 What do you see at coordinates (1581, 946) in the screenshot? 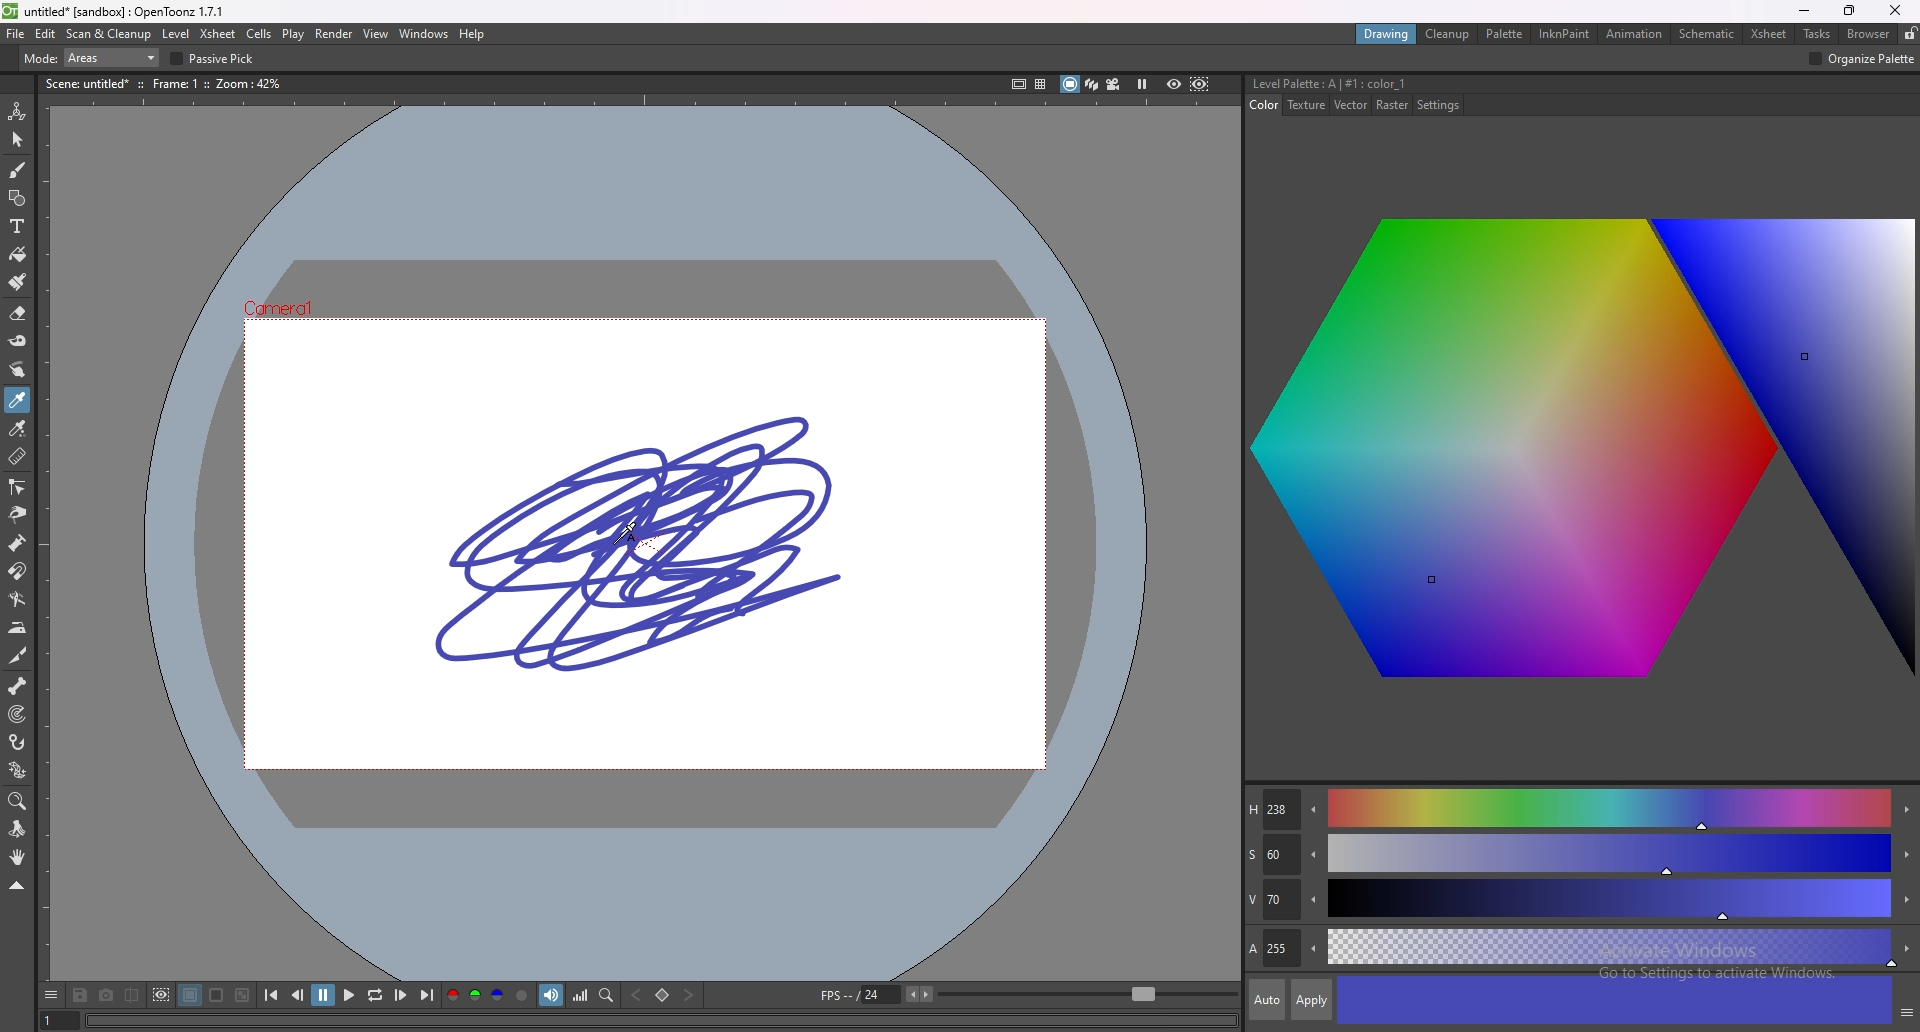
I see `alpha` at bounding box center [1581, 946].